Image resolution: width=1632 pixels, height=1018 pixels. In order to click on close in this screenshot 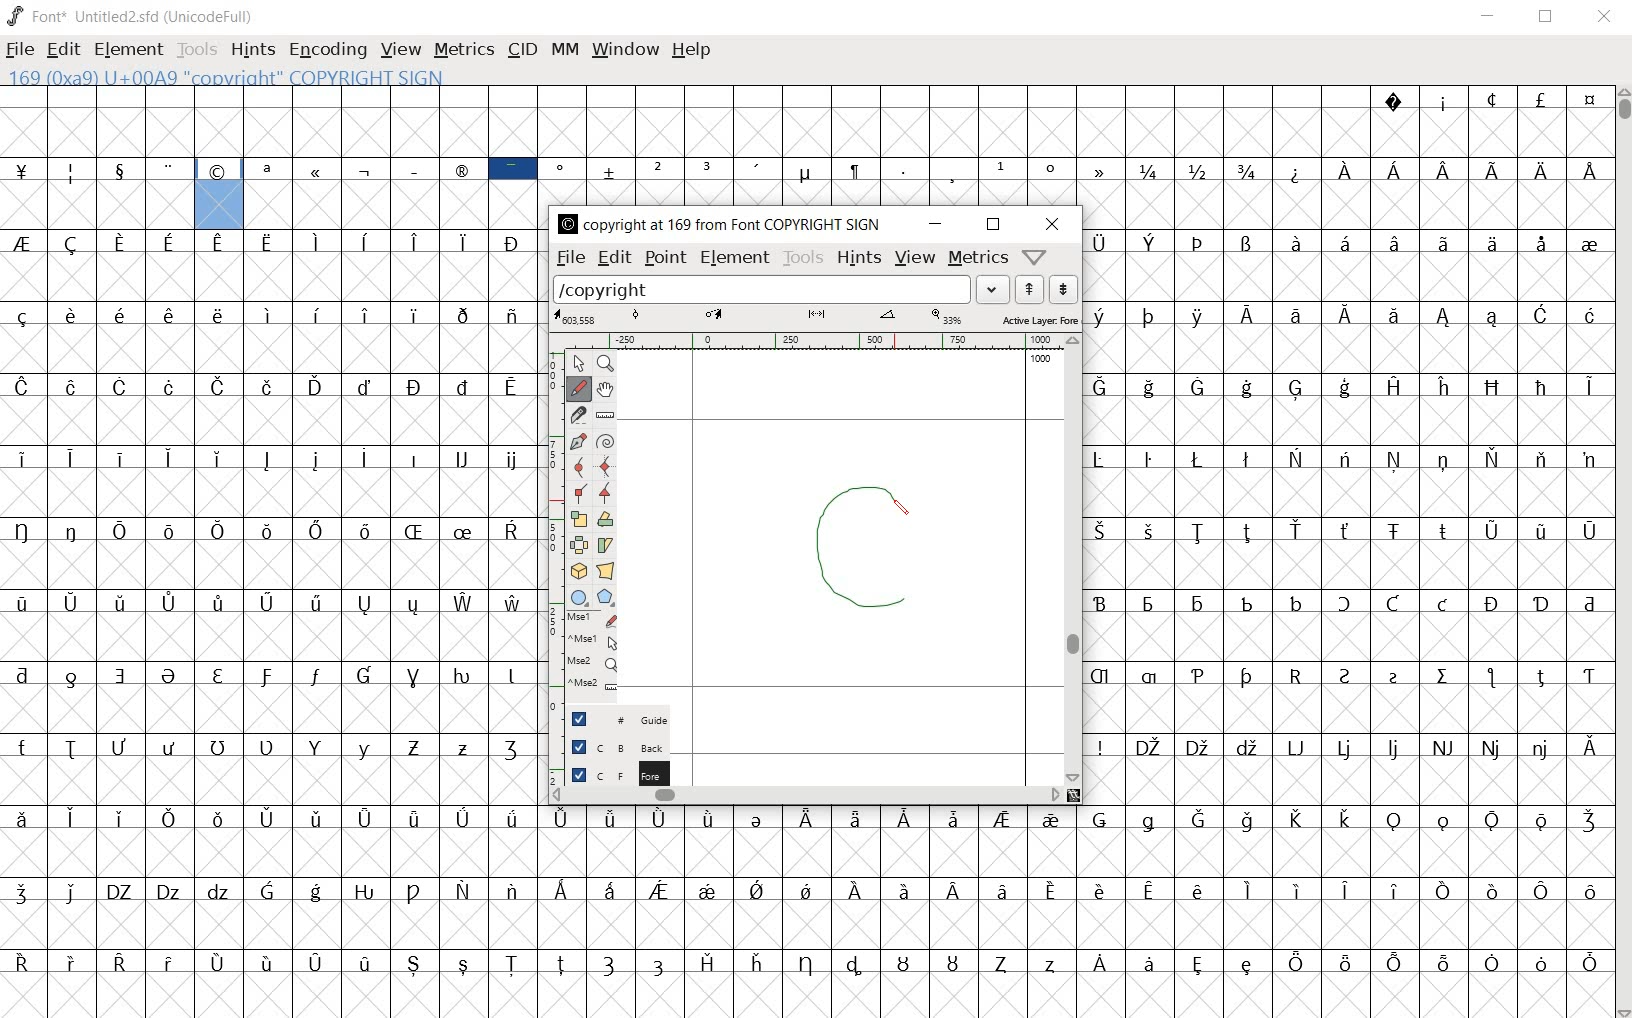, I will do `click(1605, 17)`.